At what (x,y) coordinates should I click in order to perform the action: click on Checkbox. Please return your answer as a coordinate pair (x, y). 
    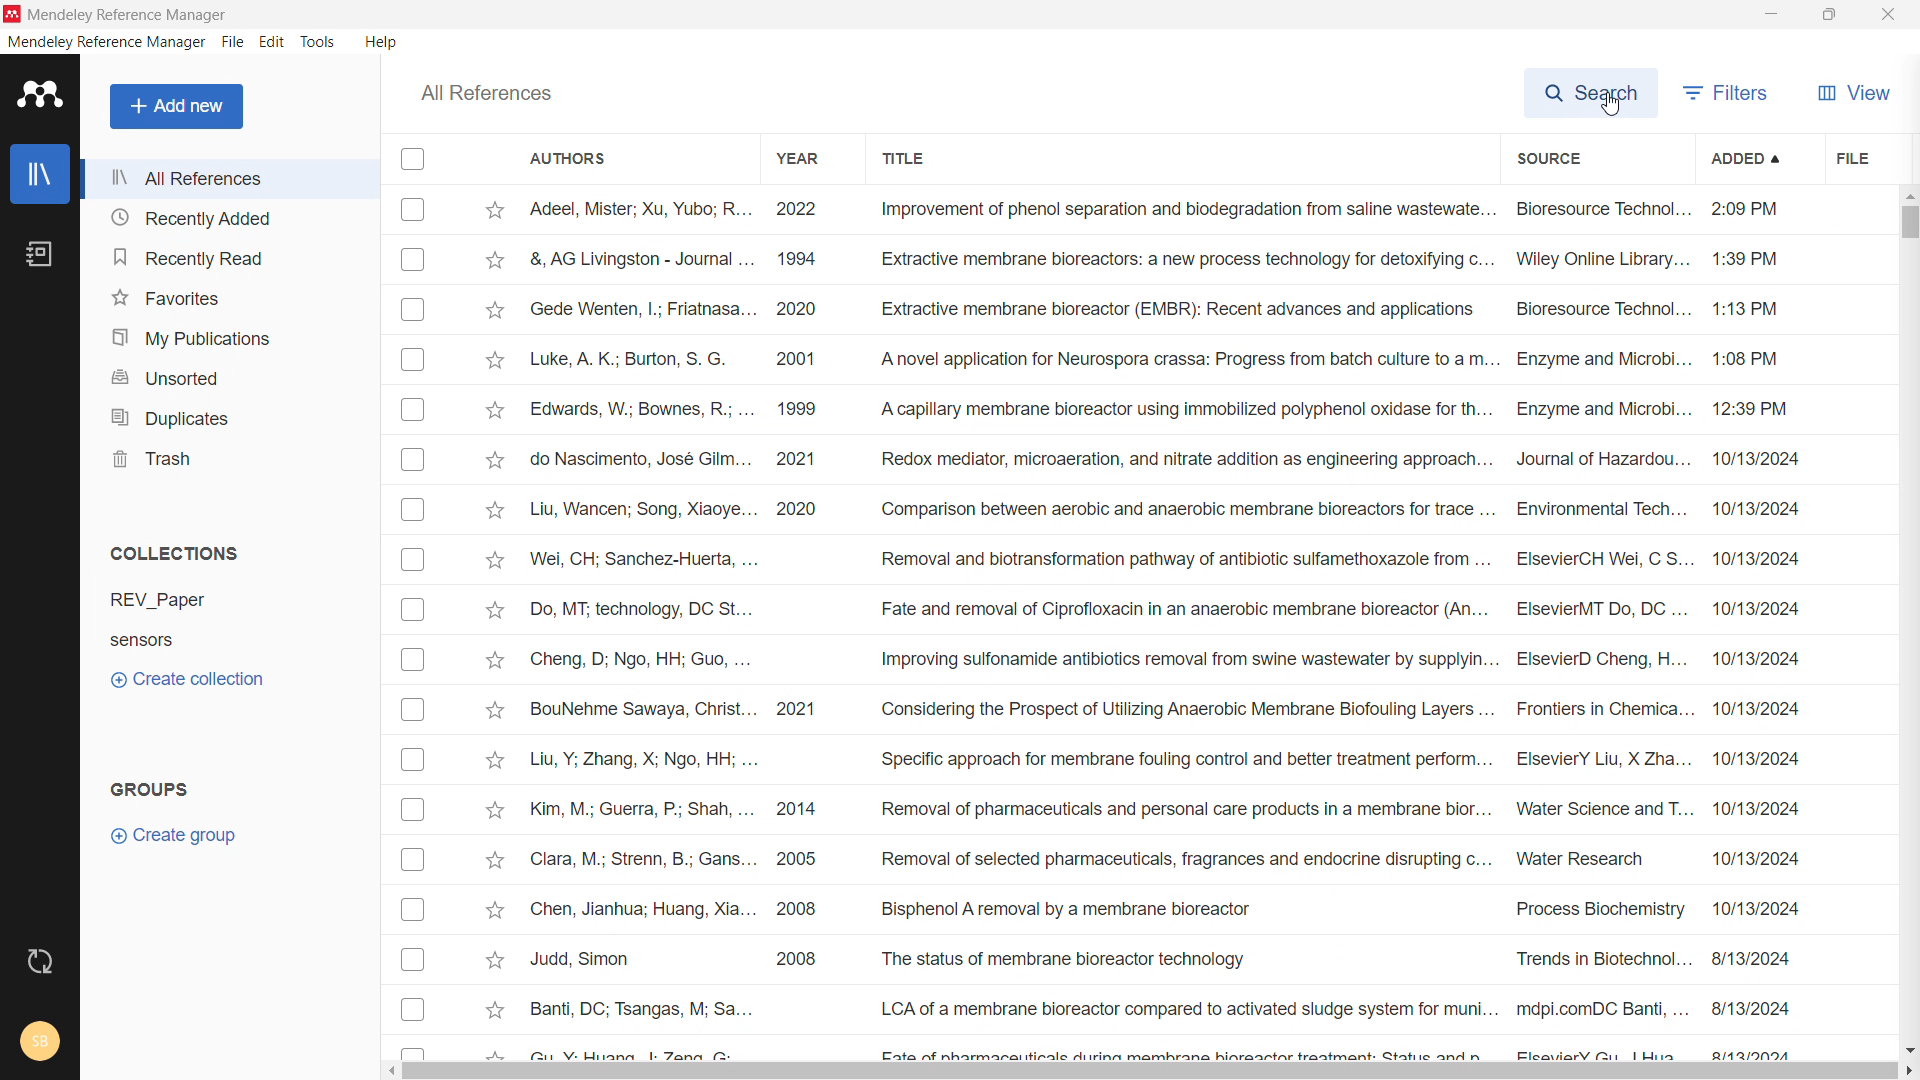
    Looking at the image, I should click on (412, 1009).